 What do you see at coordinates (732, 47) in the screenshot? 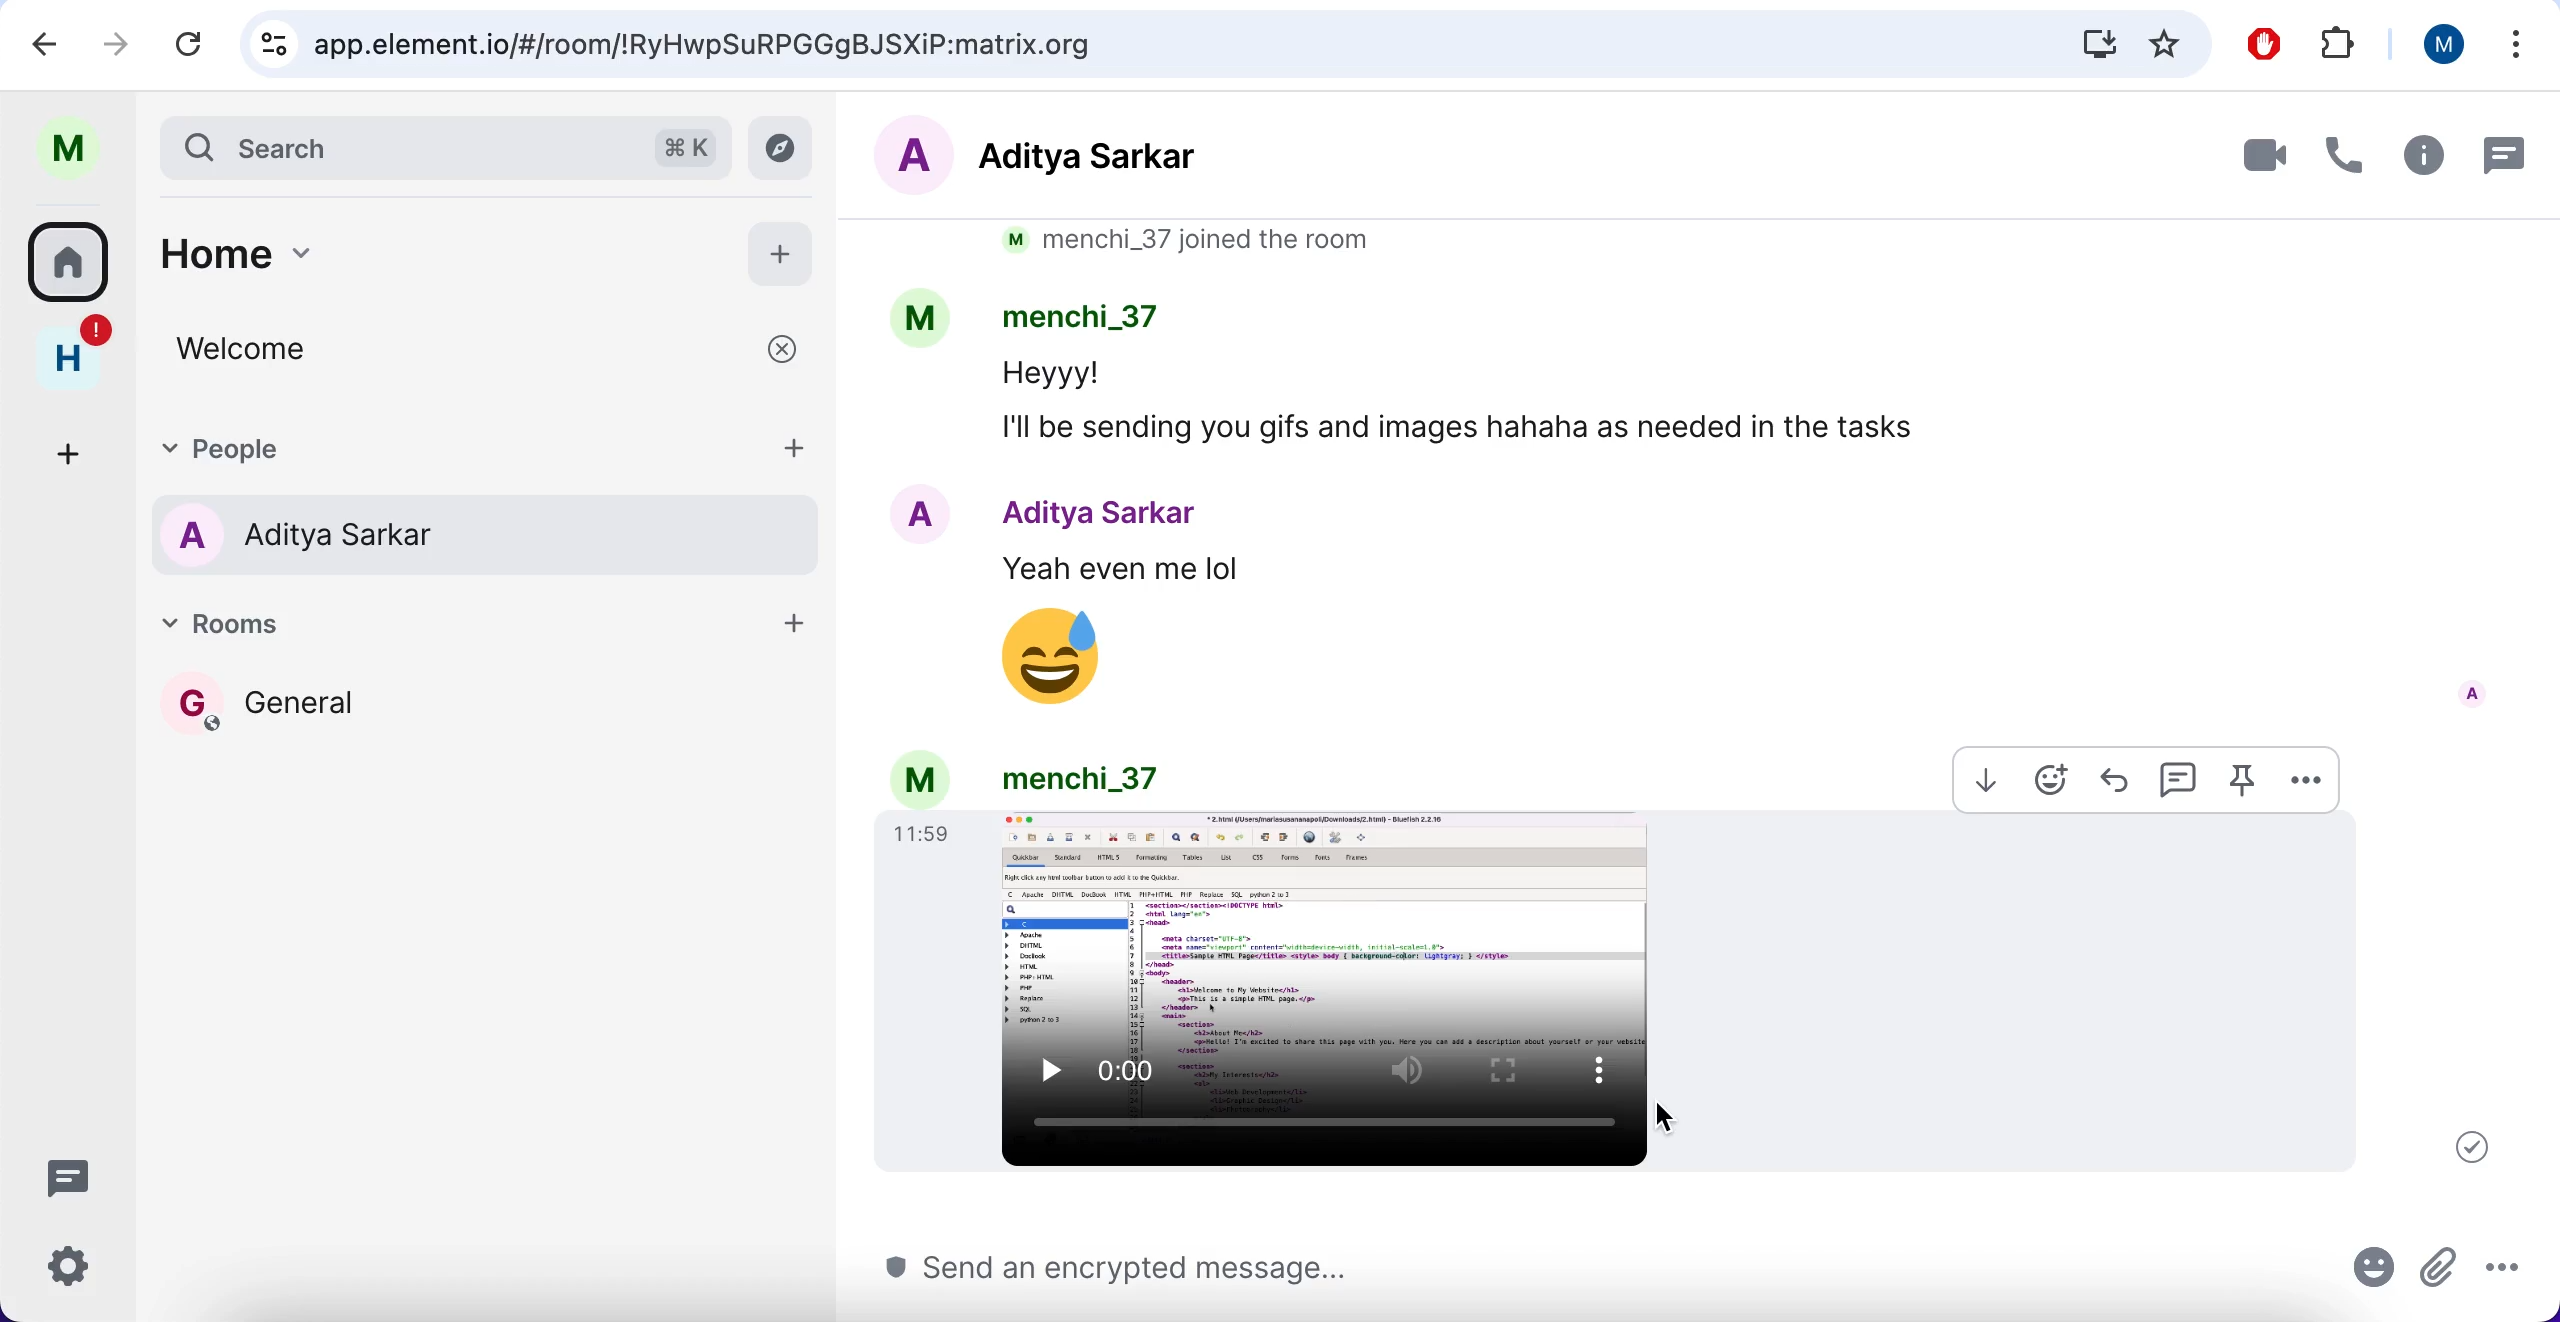
I see `app.element.io/#/room/!RyHwpSuRPGGgBJSXiP:matrix.org` at bounding box center [732, 47].